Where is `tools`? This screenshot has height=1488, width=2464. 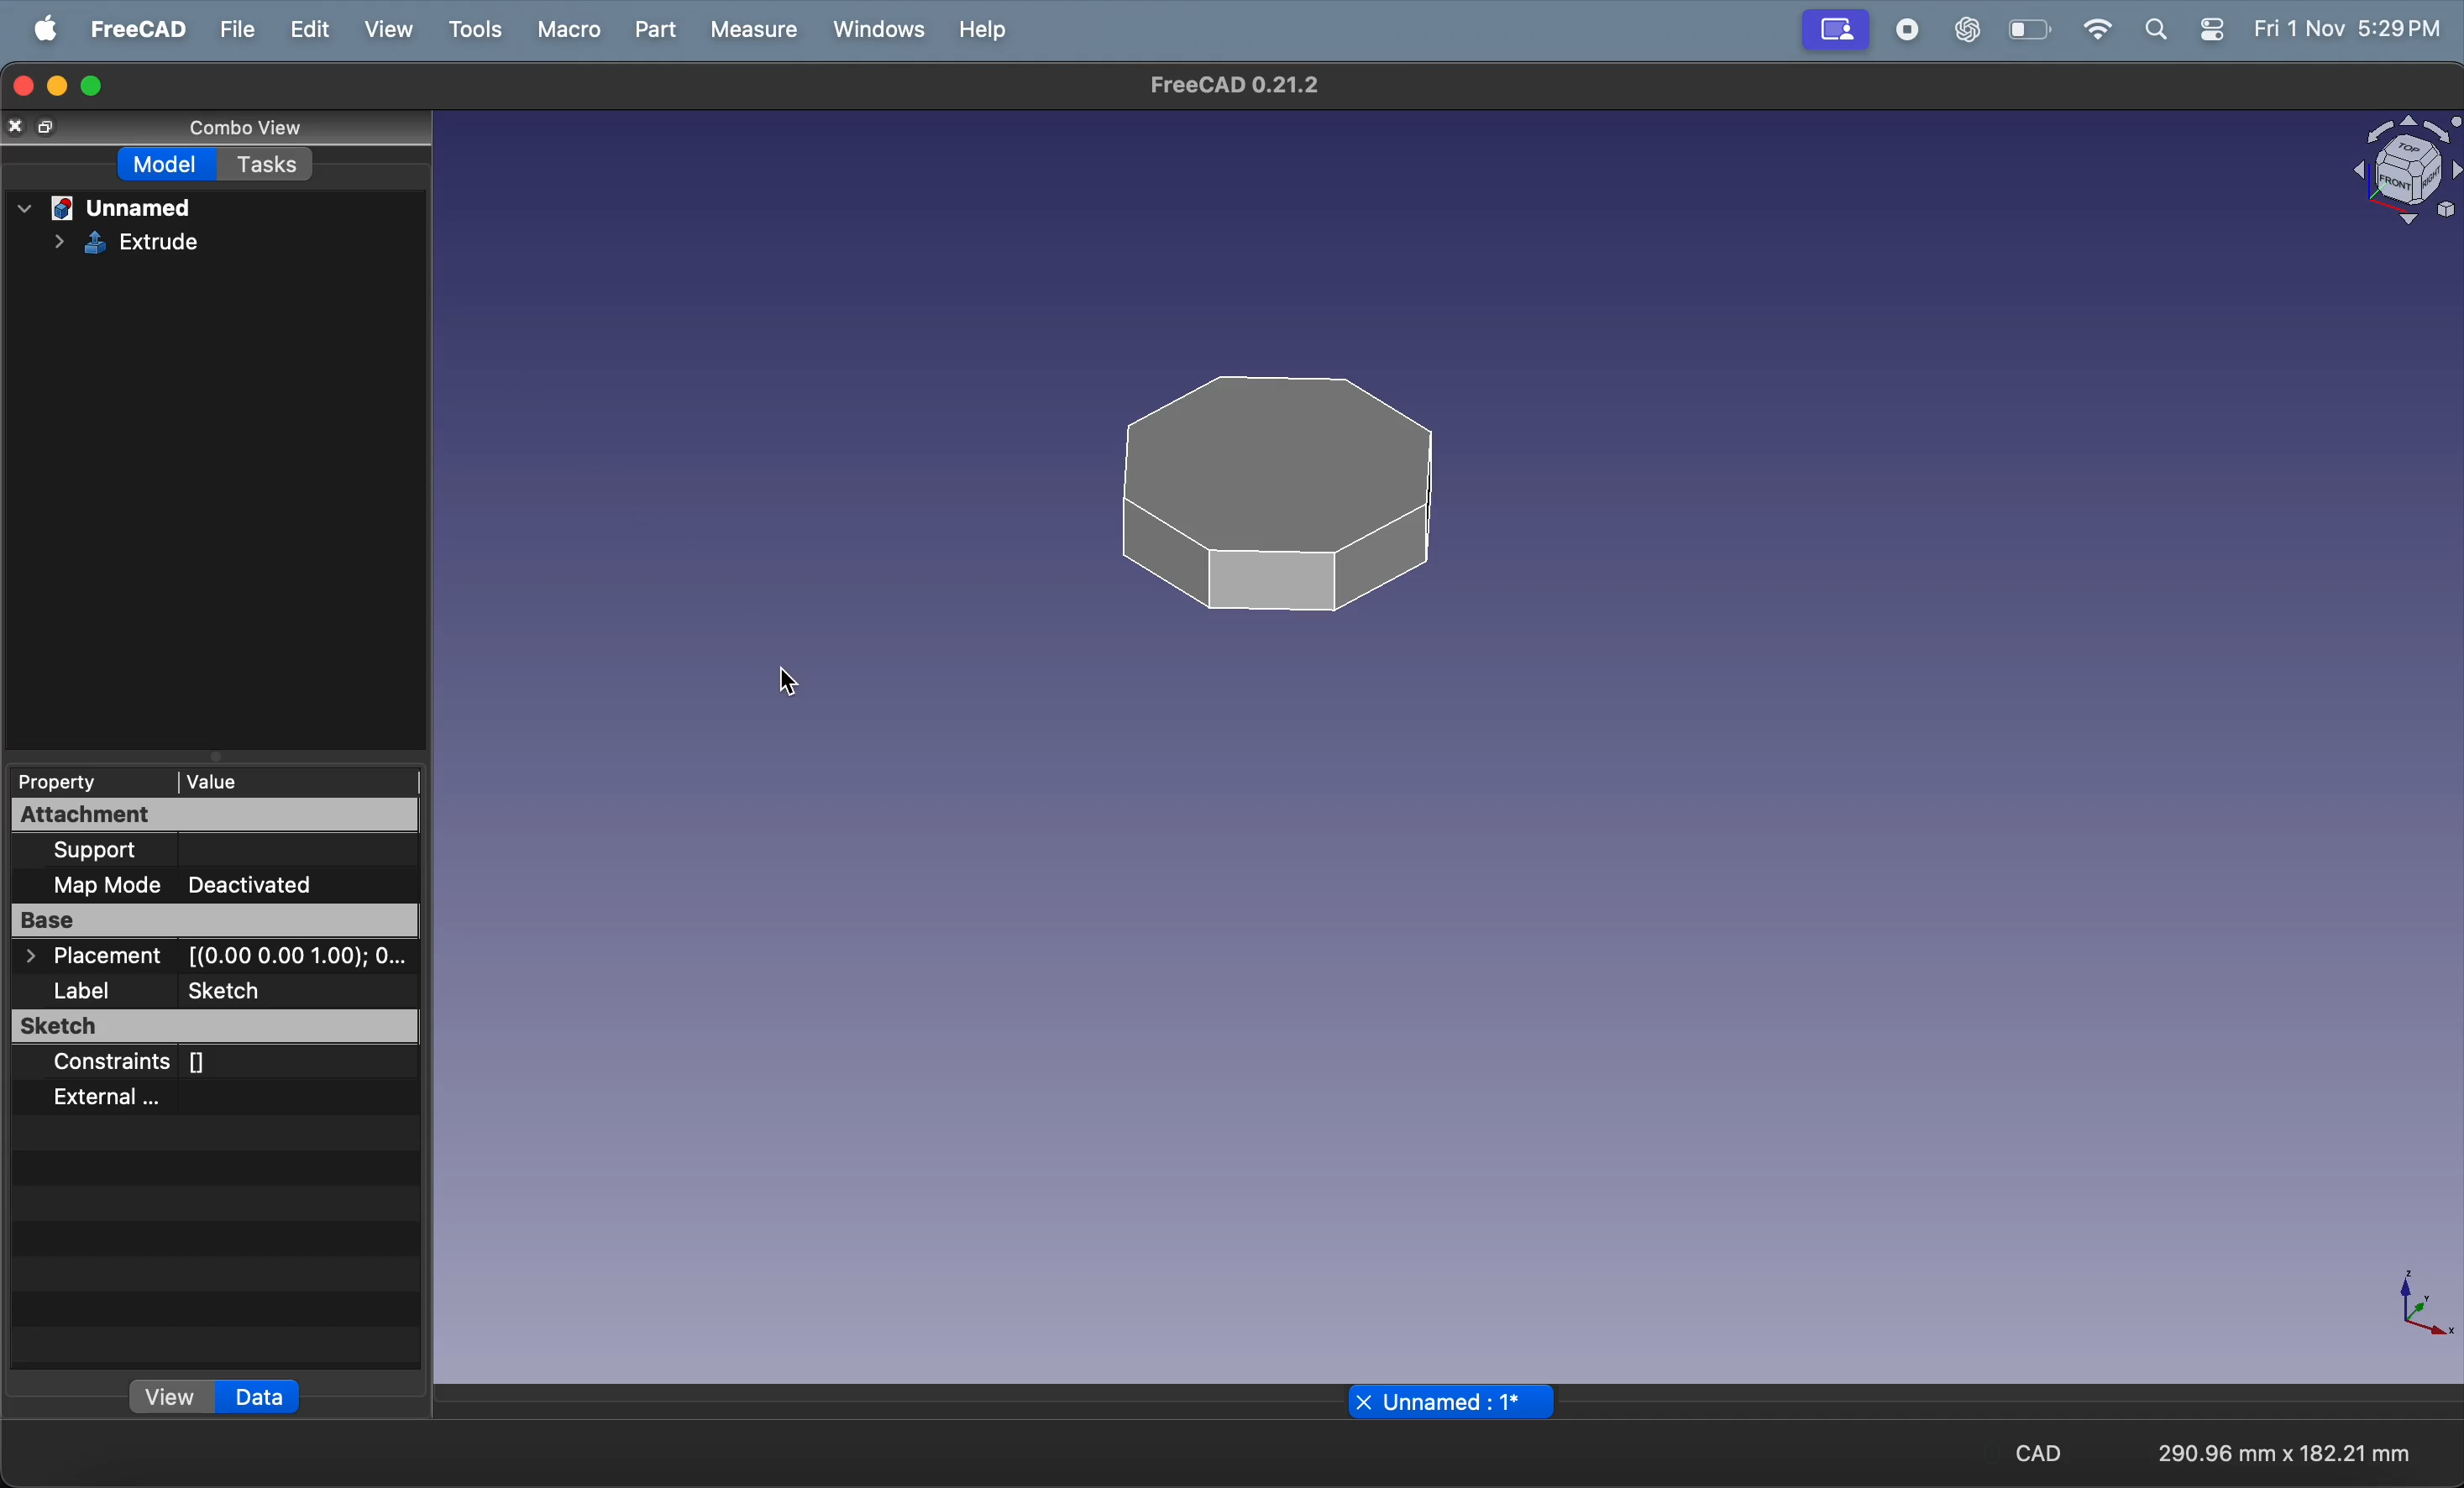
tools is located at coordinates (472, 29).